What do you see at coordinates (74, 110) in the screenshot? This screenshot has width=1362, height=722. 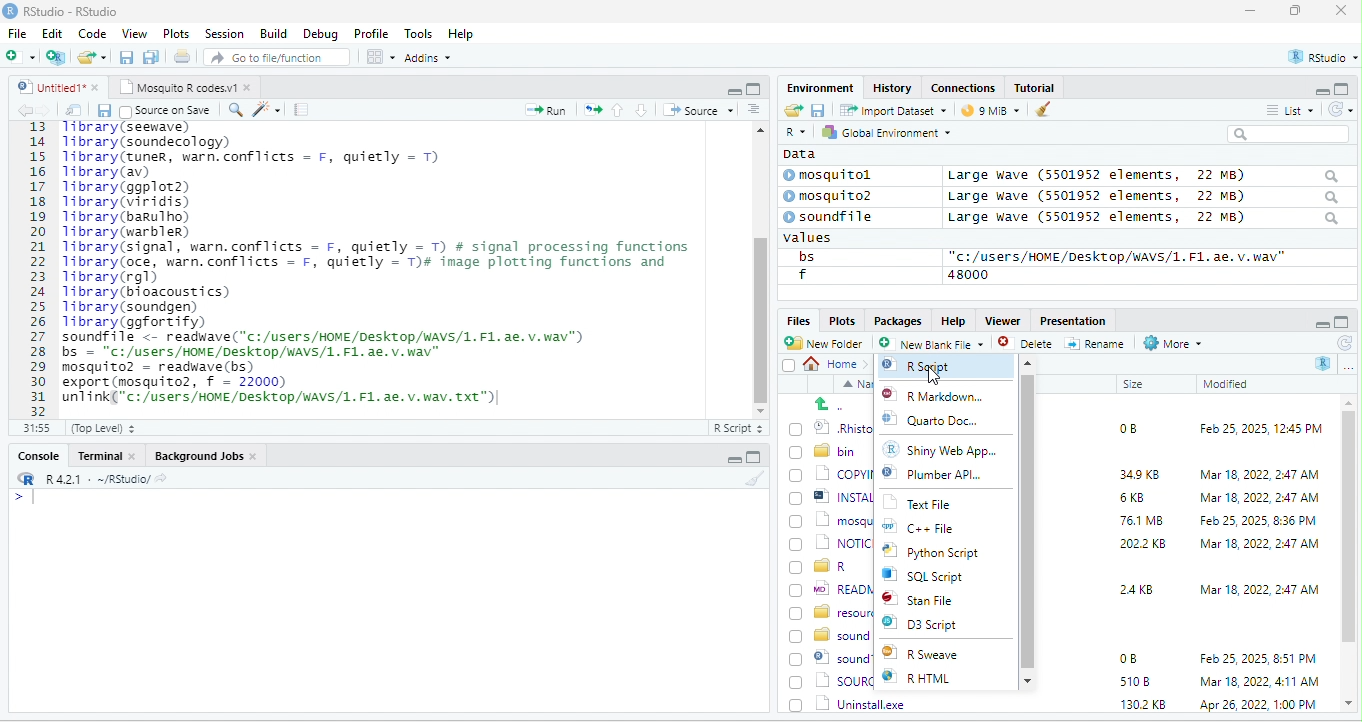 I see `open` at bounding box center [74, 110].